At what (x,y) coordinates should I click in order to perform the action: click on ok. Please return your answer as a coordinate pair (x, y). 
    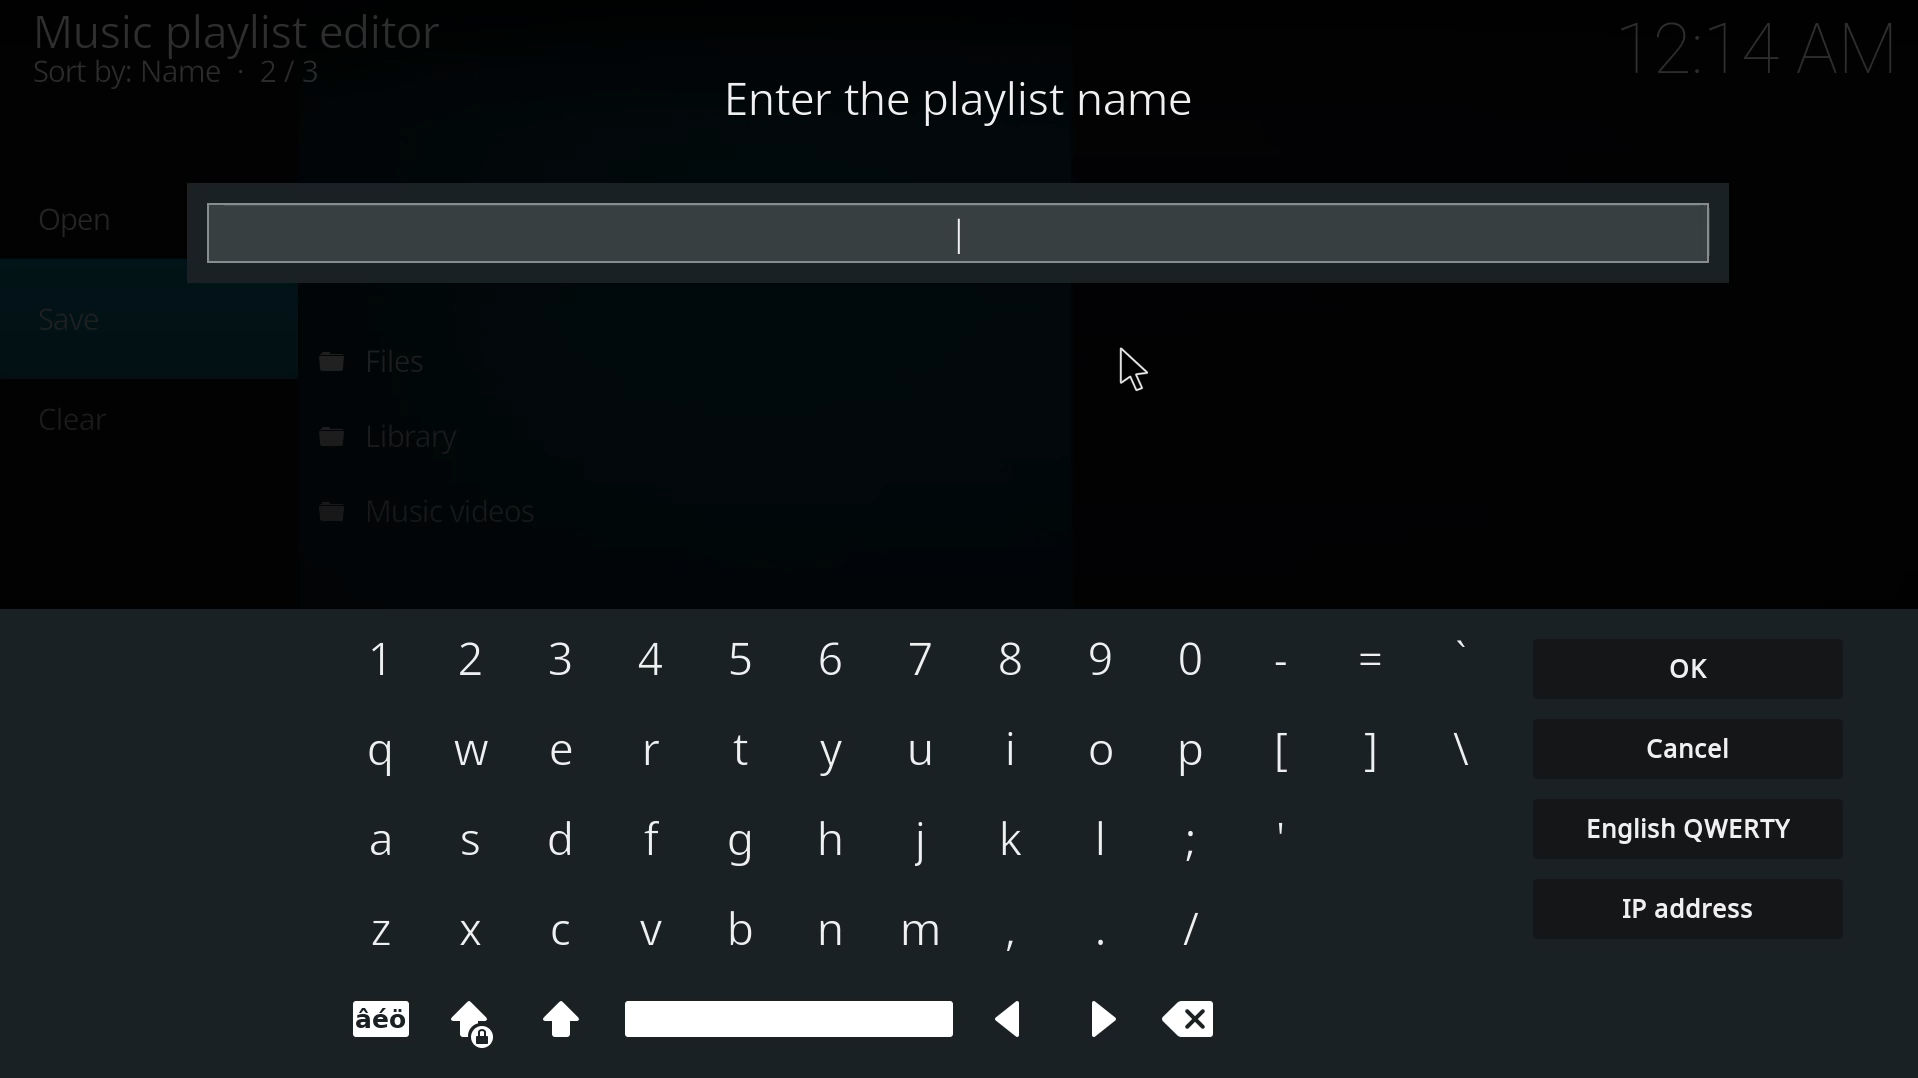
    Looking at the image, I should click on (1690, 668).